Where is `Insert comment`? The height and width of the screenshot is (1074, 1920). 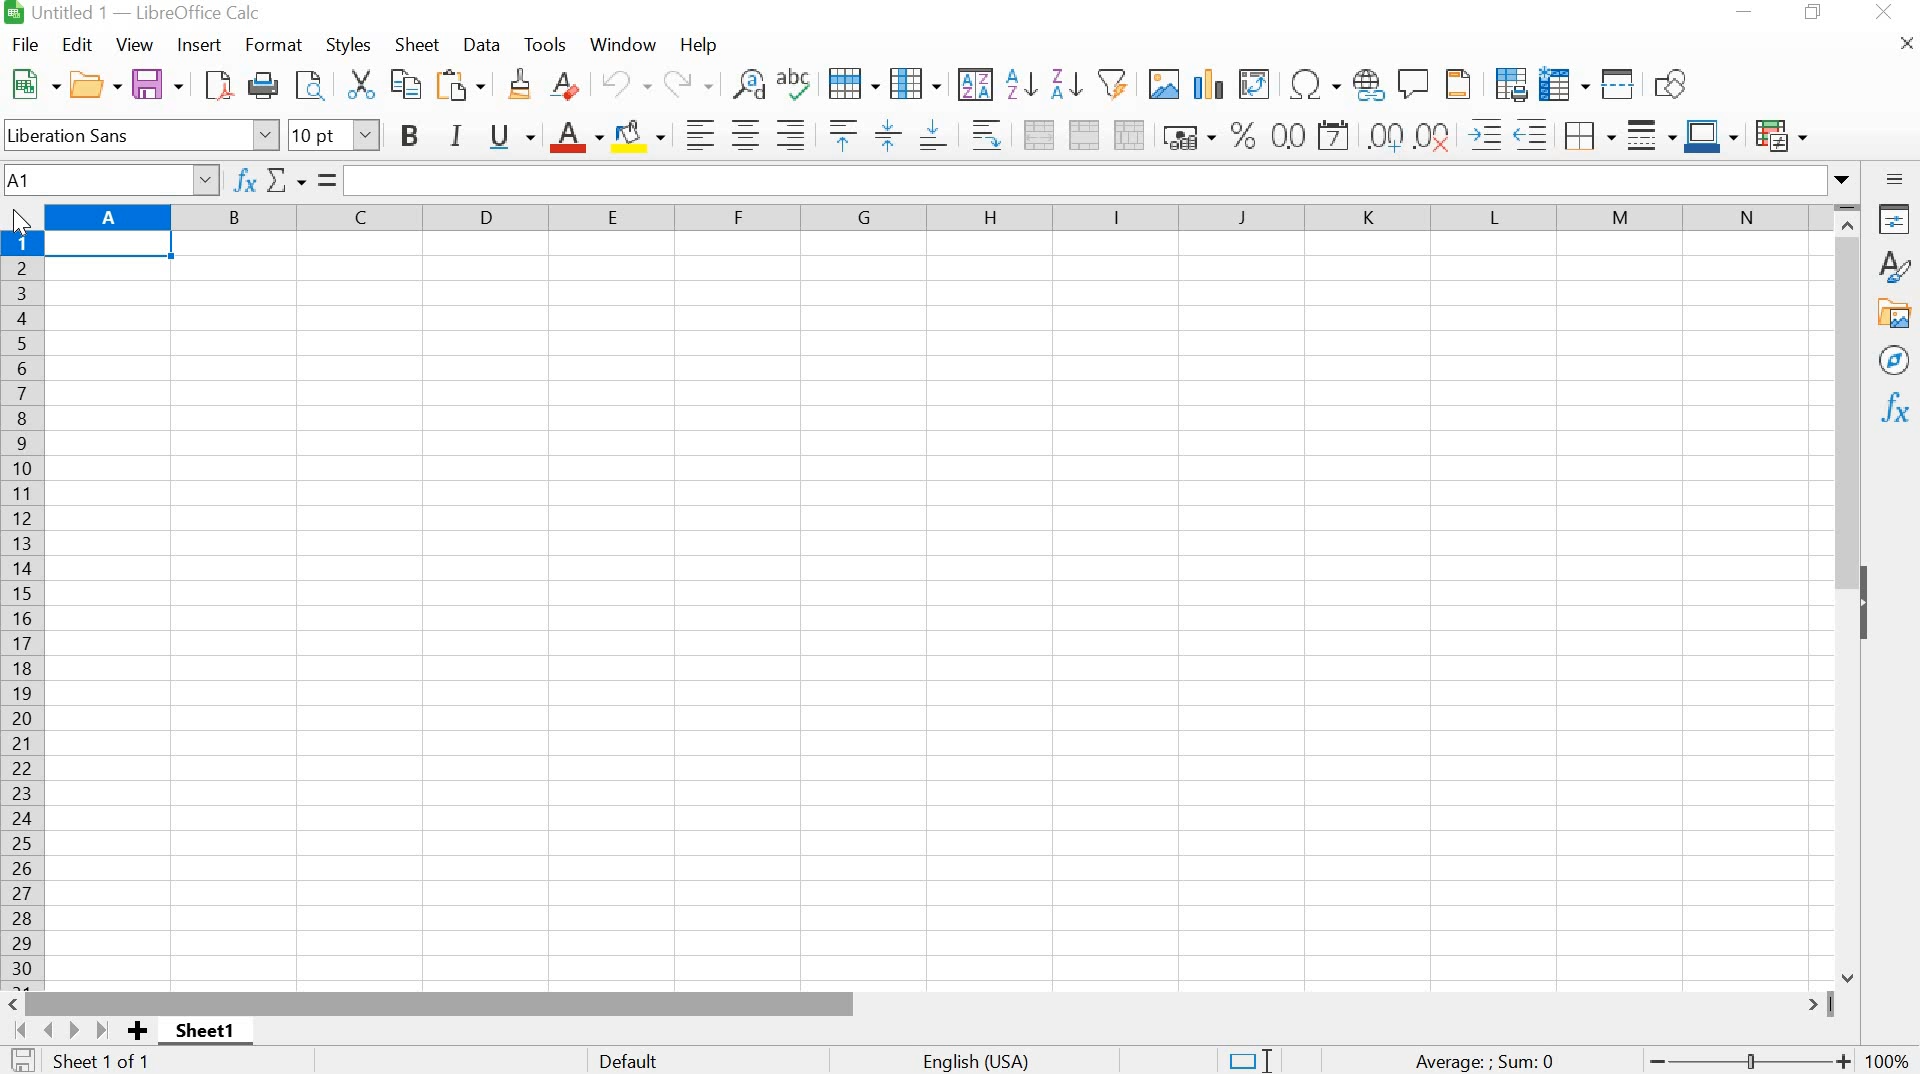 Insert comment is located at coordinates (1411, 84).